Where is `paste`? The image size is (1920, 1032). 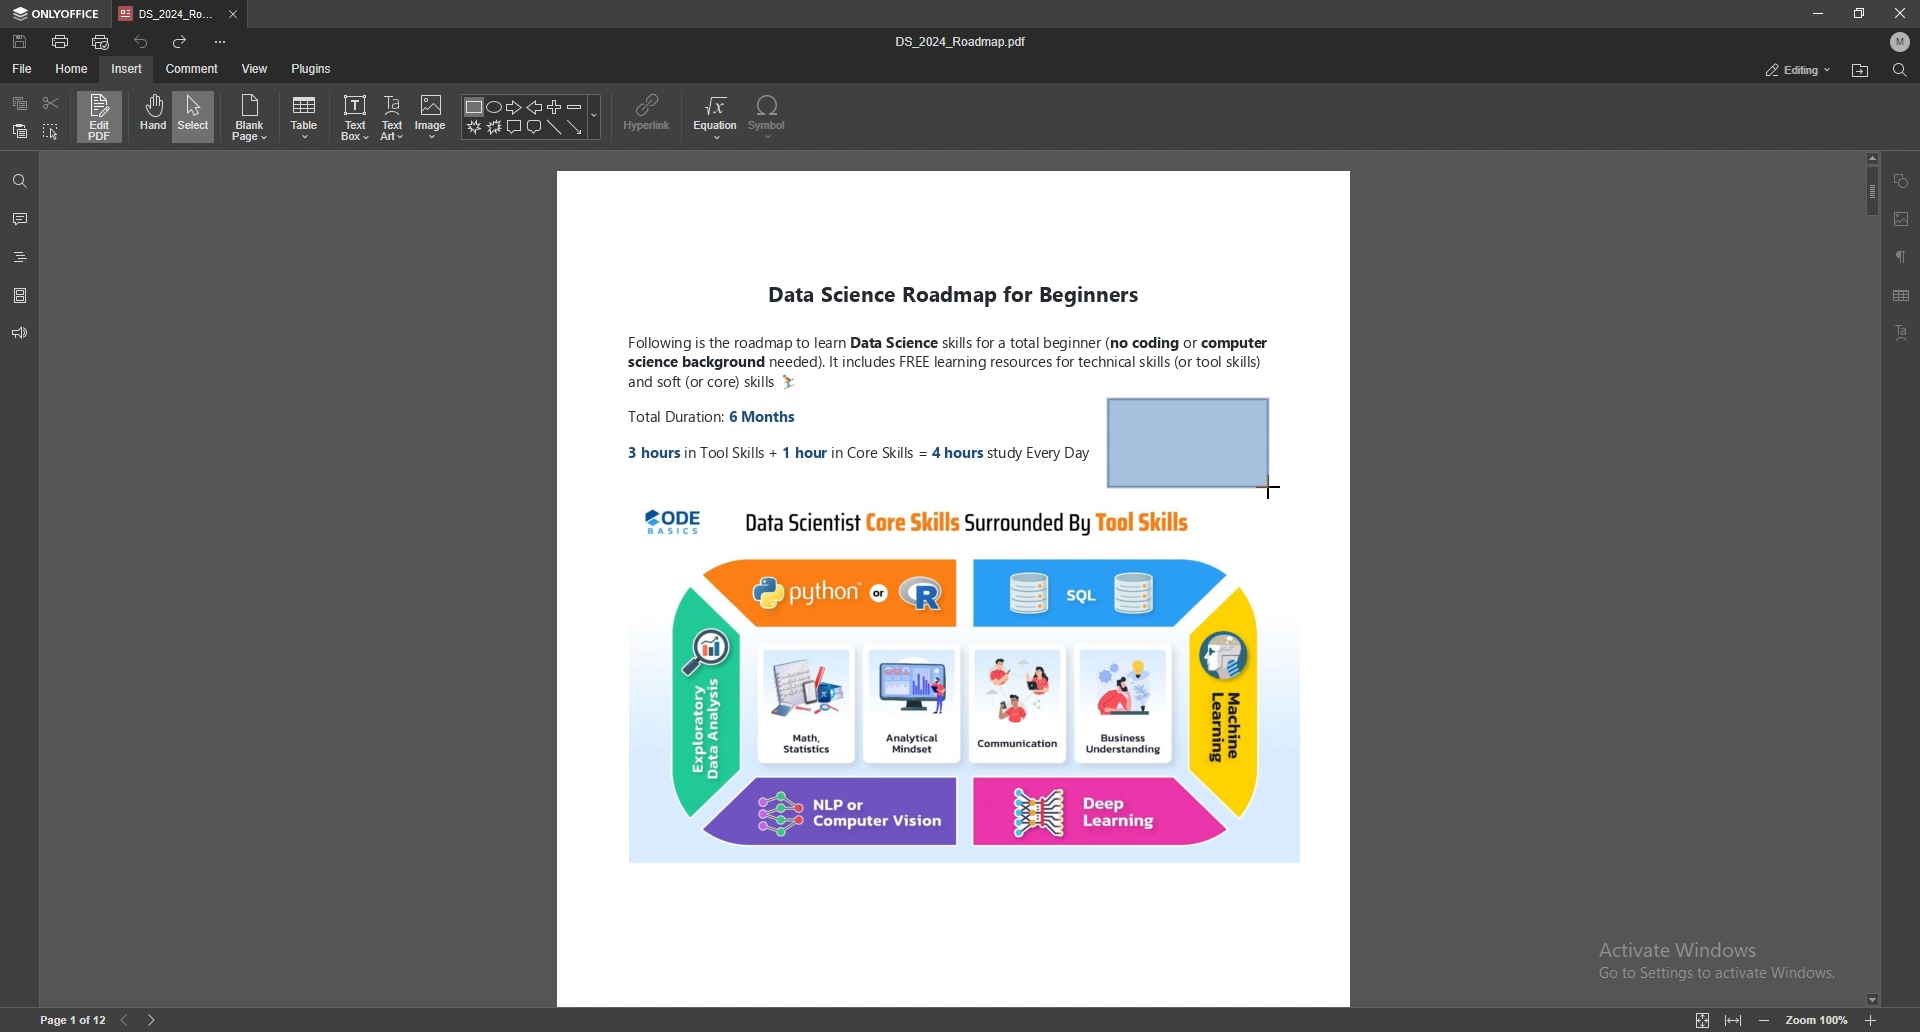
paste is located at coordinates (20, 132).